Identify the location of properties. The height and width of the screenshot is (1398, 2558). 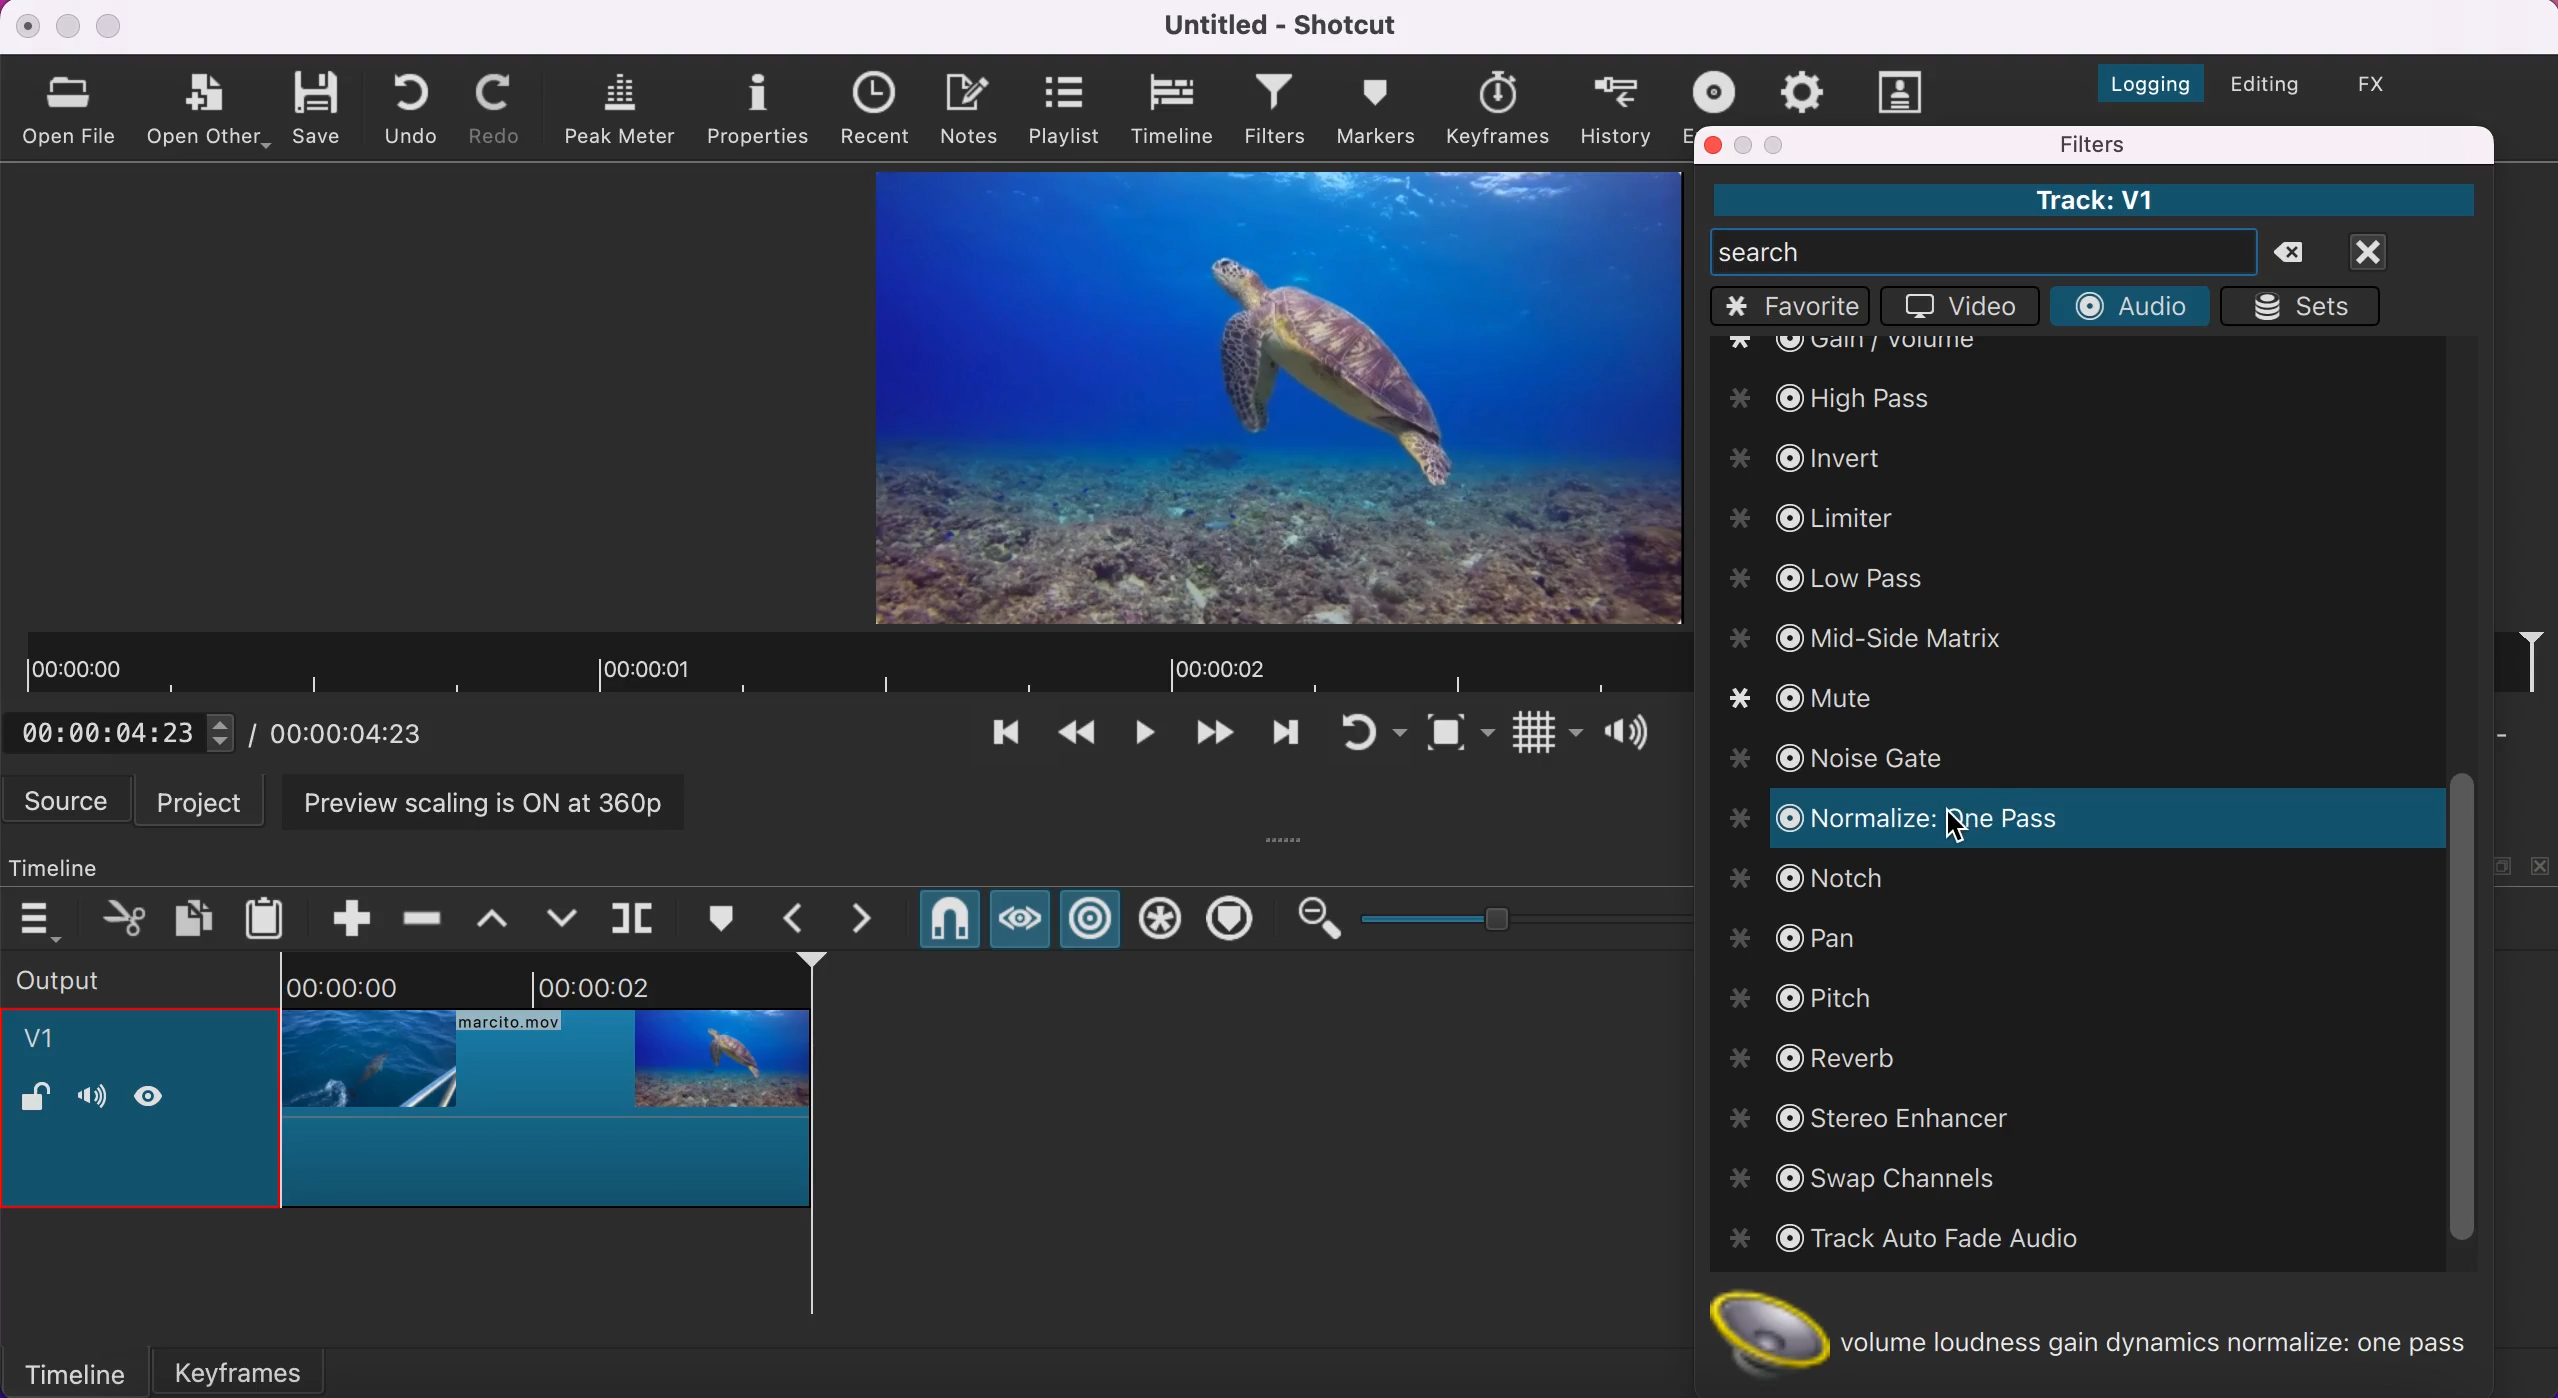
(761, 107).